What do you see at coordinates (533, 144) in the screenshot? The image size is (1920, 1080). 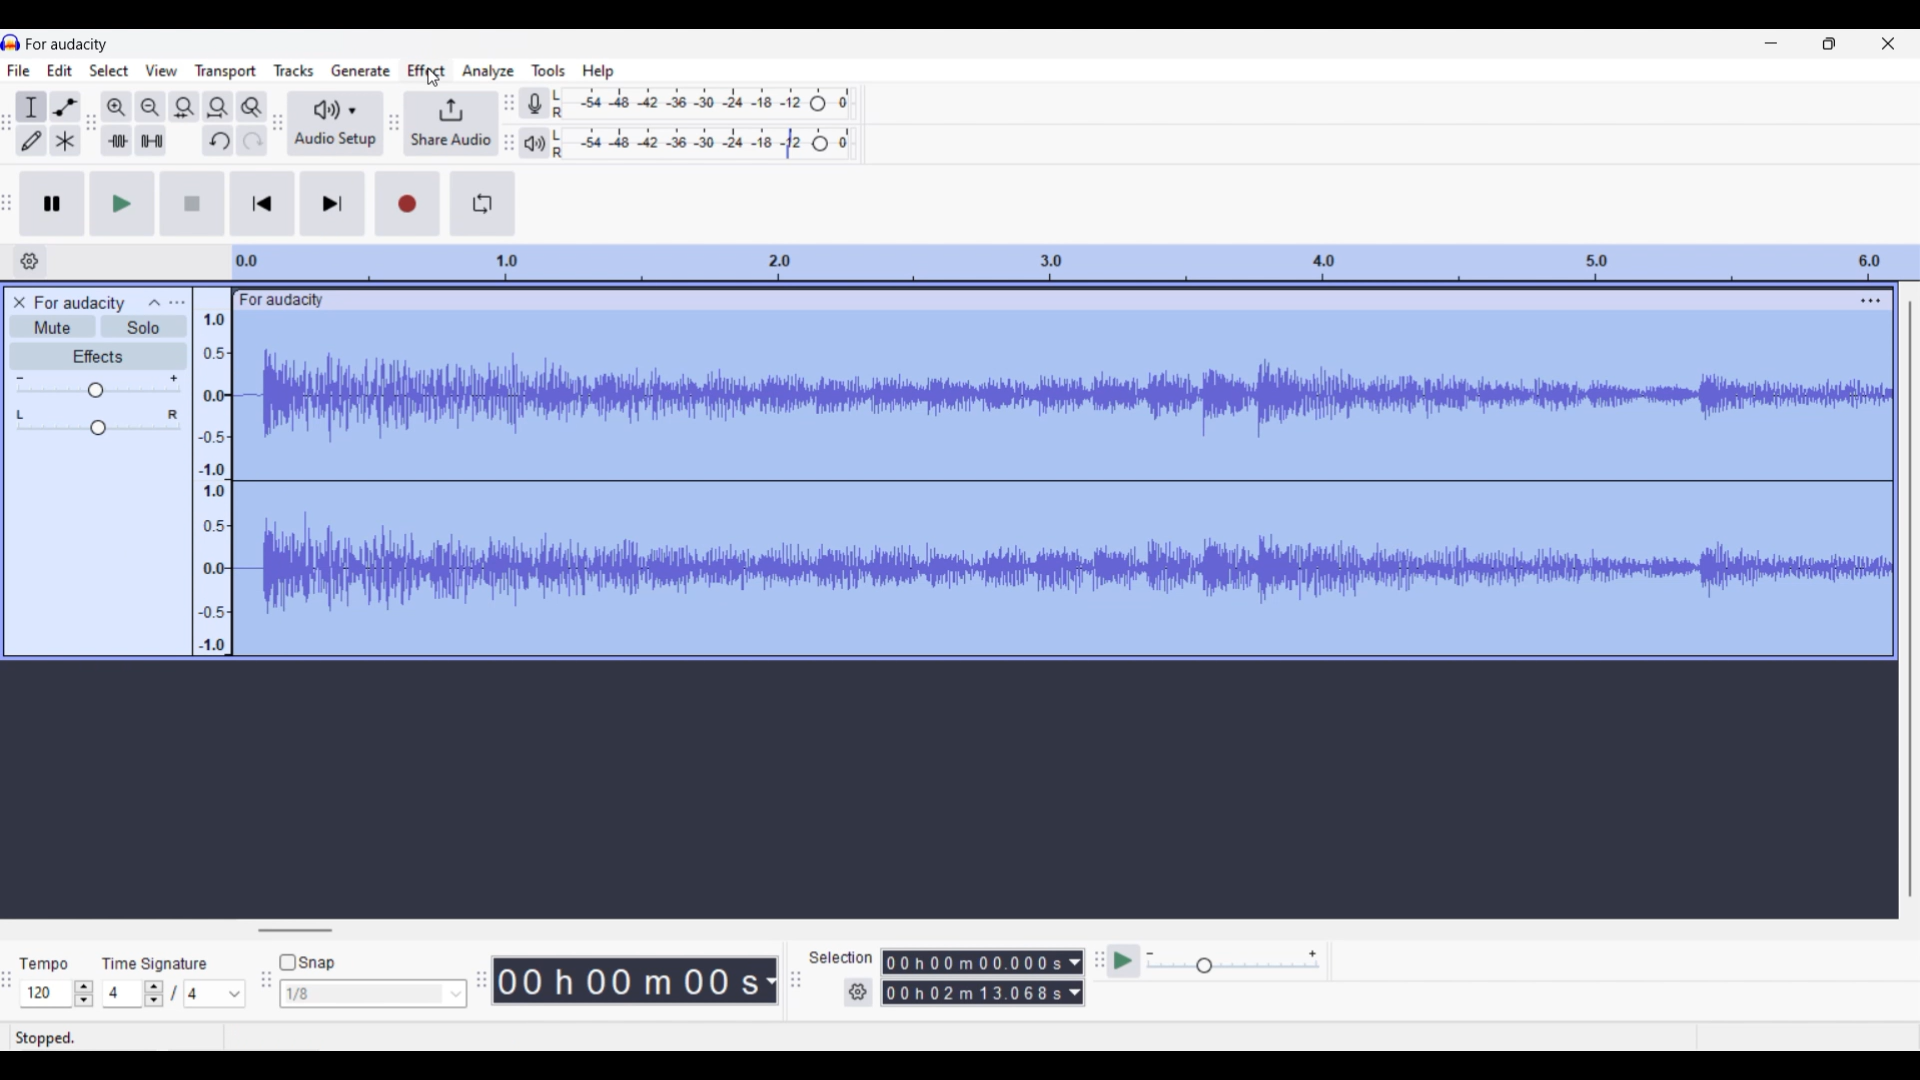 I see `Playback meter` at bounding box center [533, 144].